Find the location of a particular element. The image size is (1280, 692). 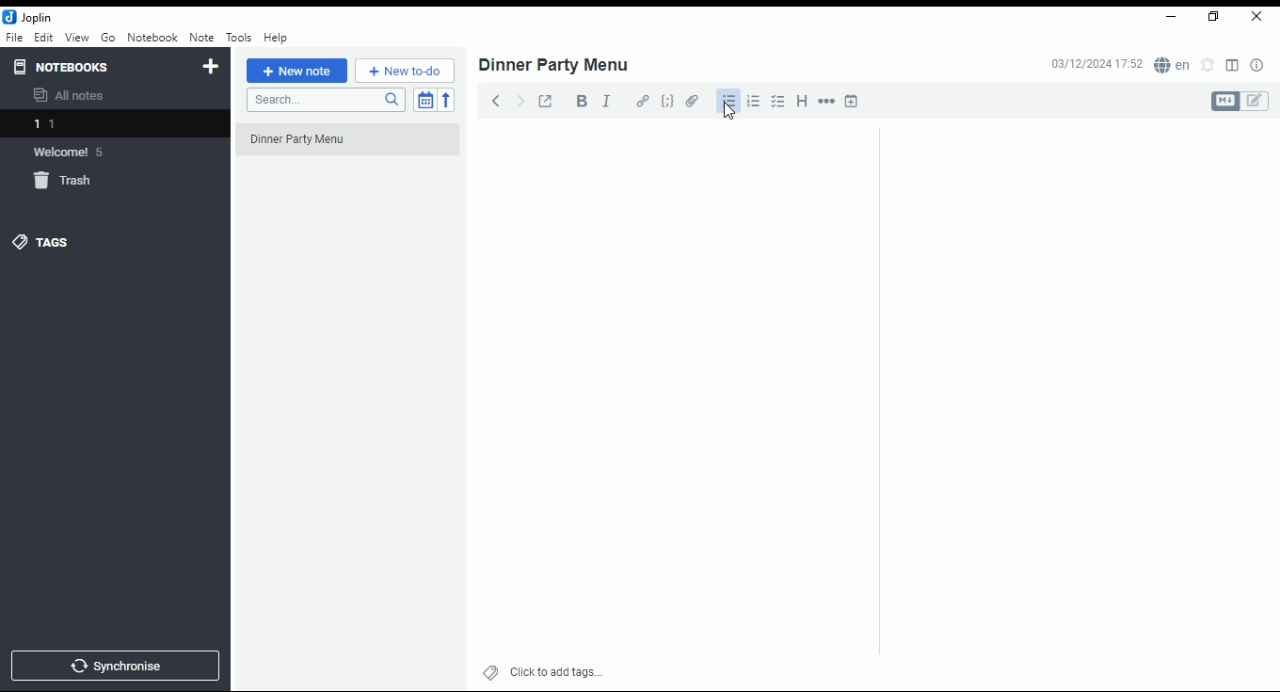

03/12/2024 17:51 is located at coordinates (1094, 65).